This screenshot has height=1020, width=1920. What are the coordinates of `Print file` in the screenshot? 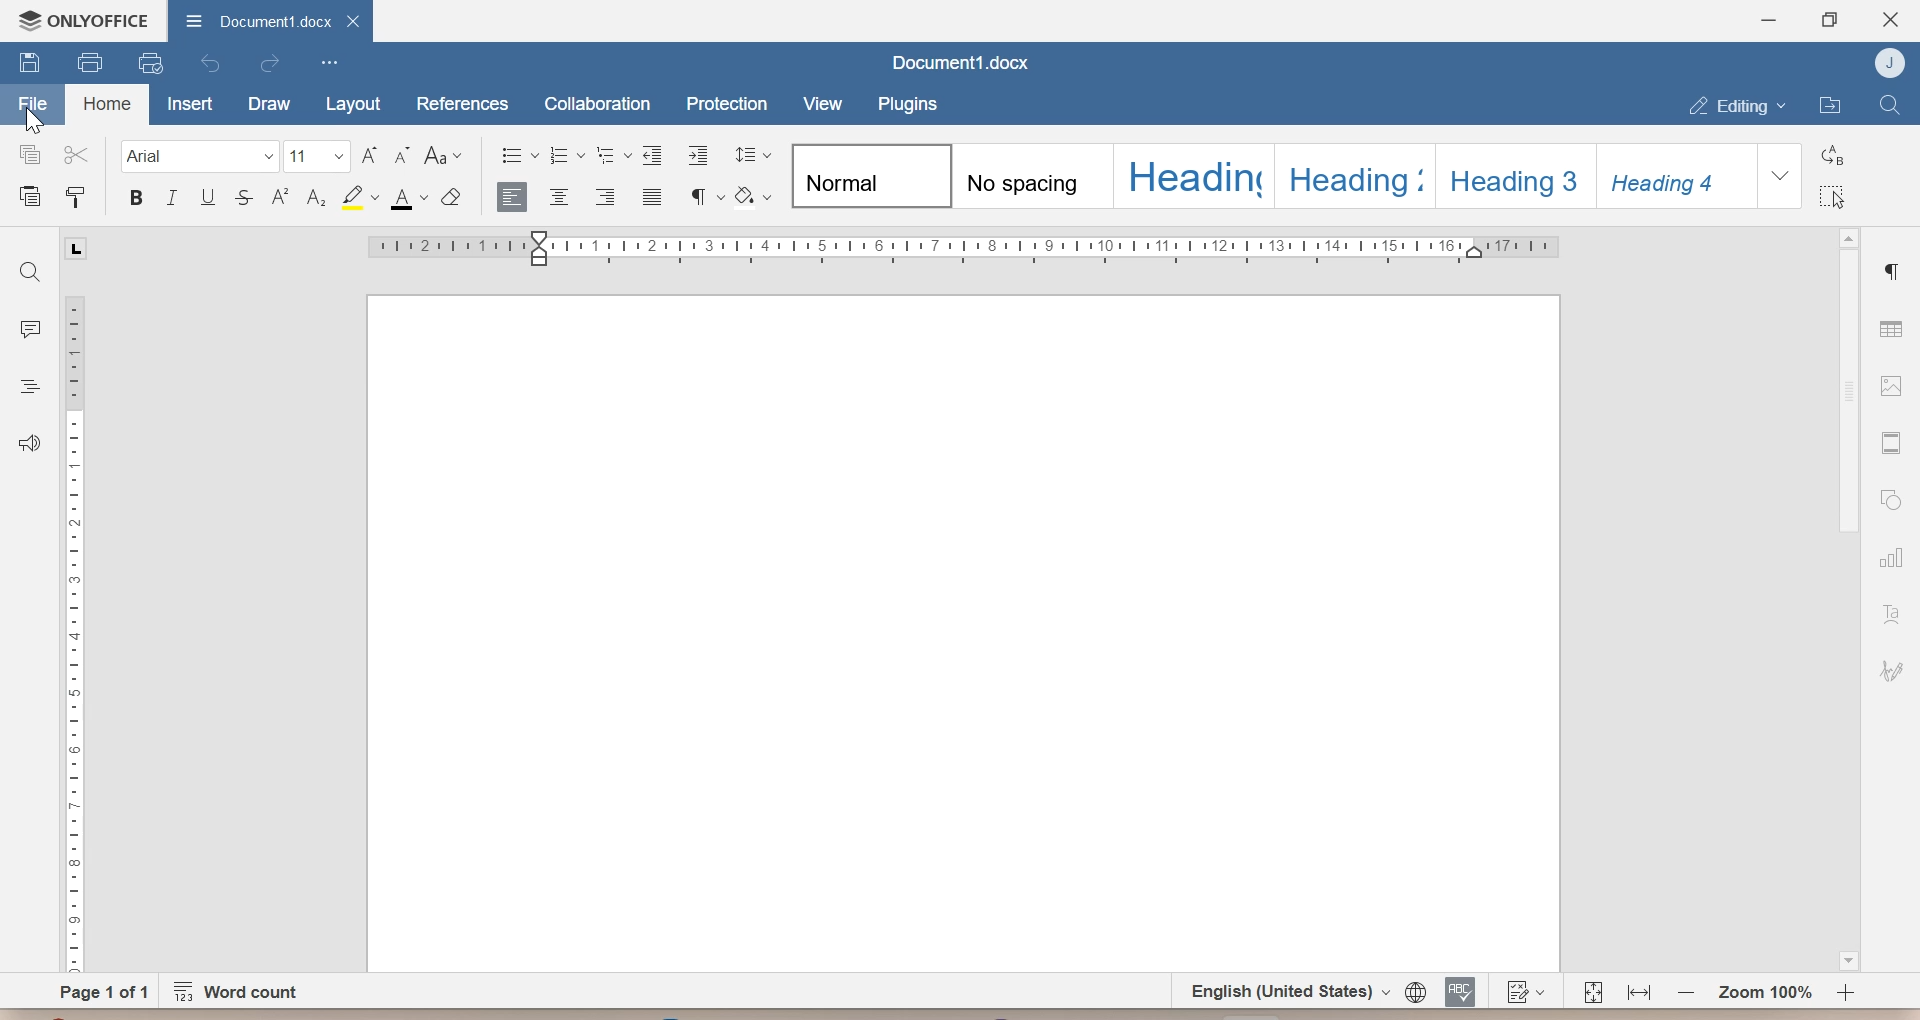 It's located at (88, 62).